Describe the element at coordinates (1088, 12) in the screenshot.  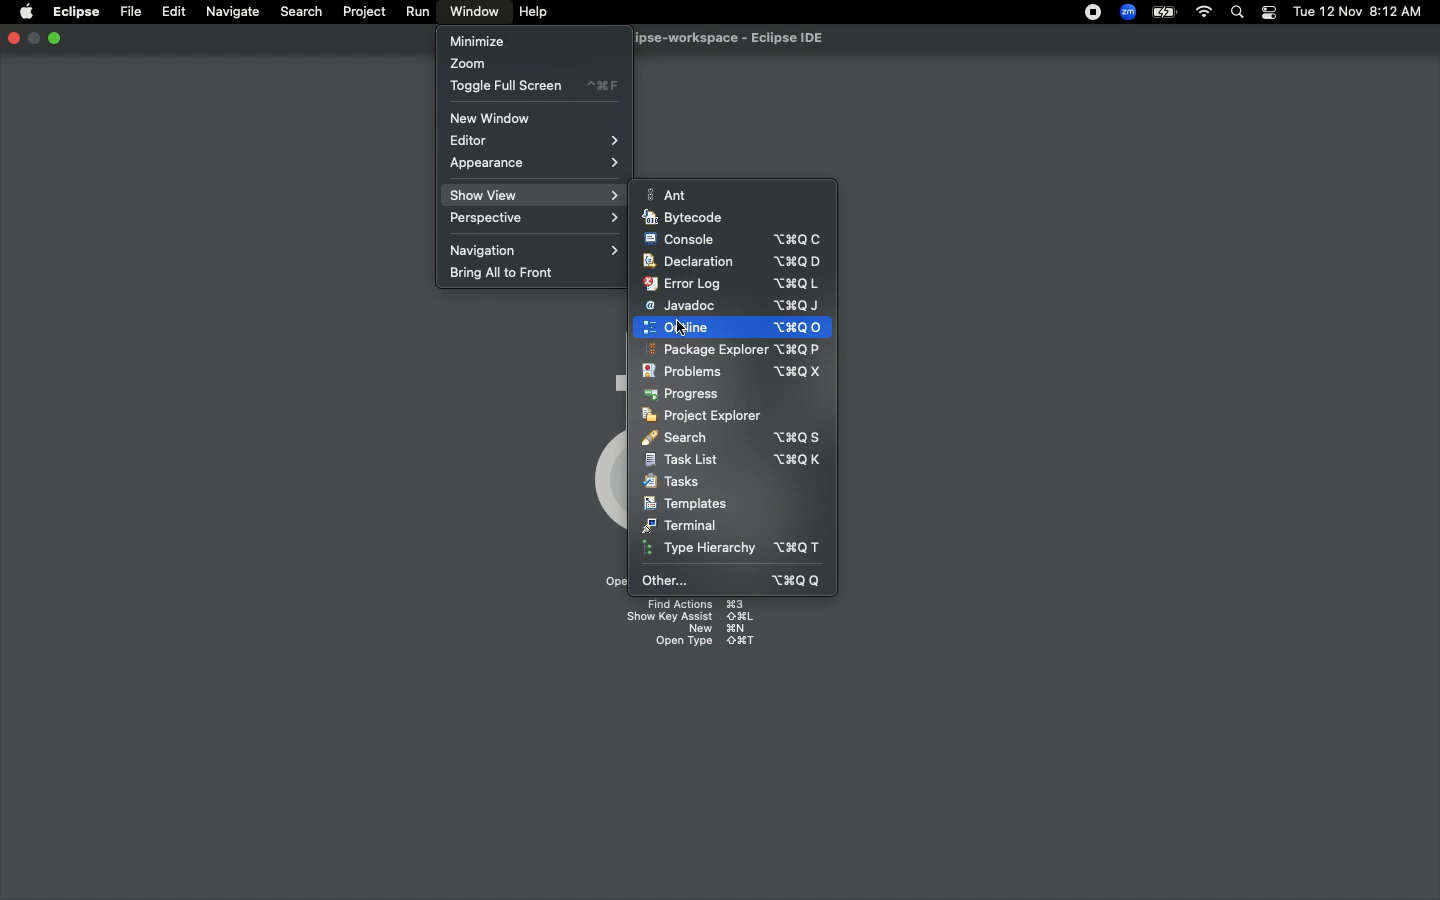
I see `Recording` at that location.